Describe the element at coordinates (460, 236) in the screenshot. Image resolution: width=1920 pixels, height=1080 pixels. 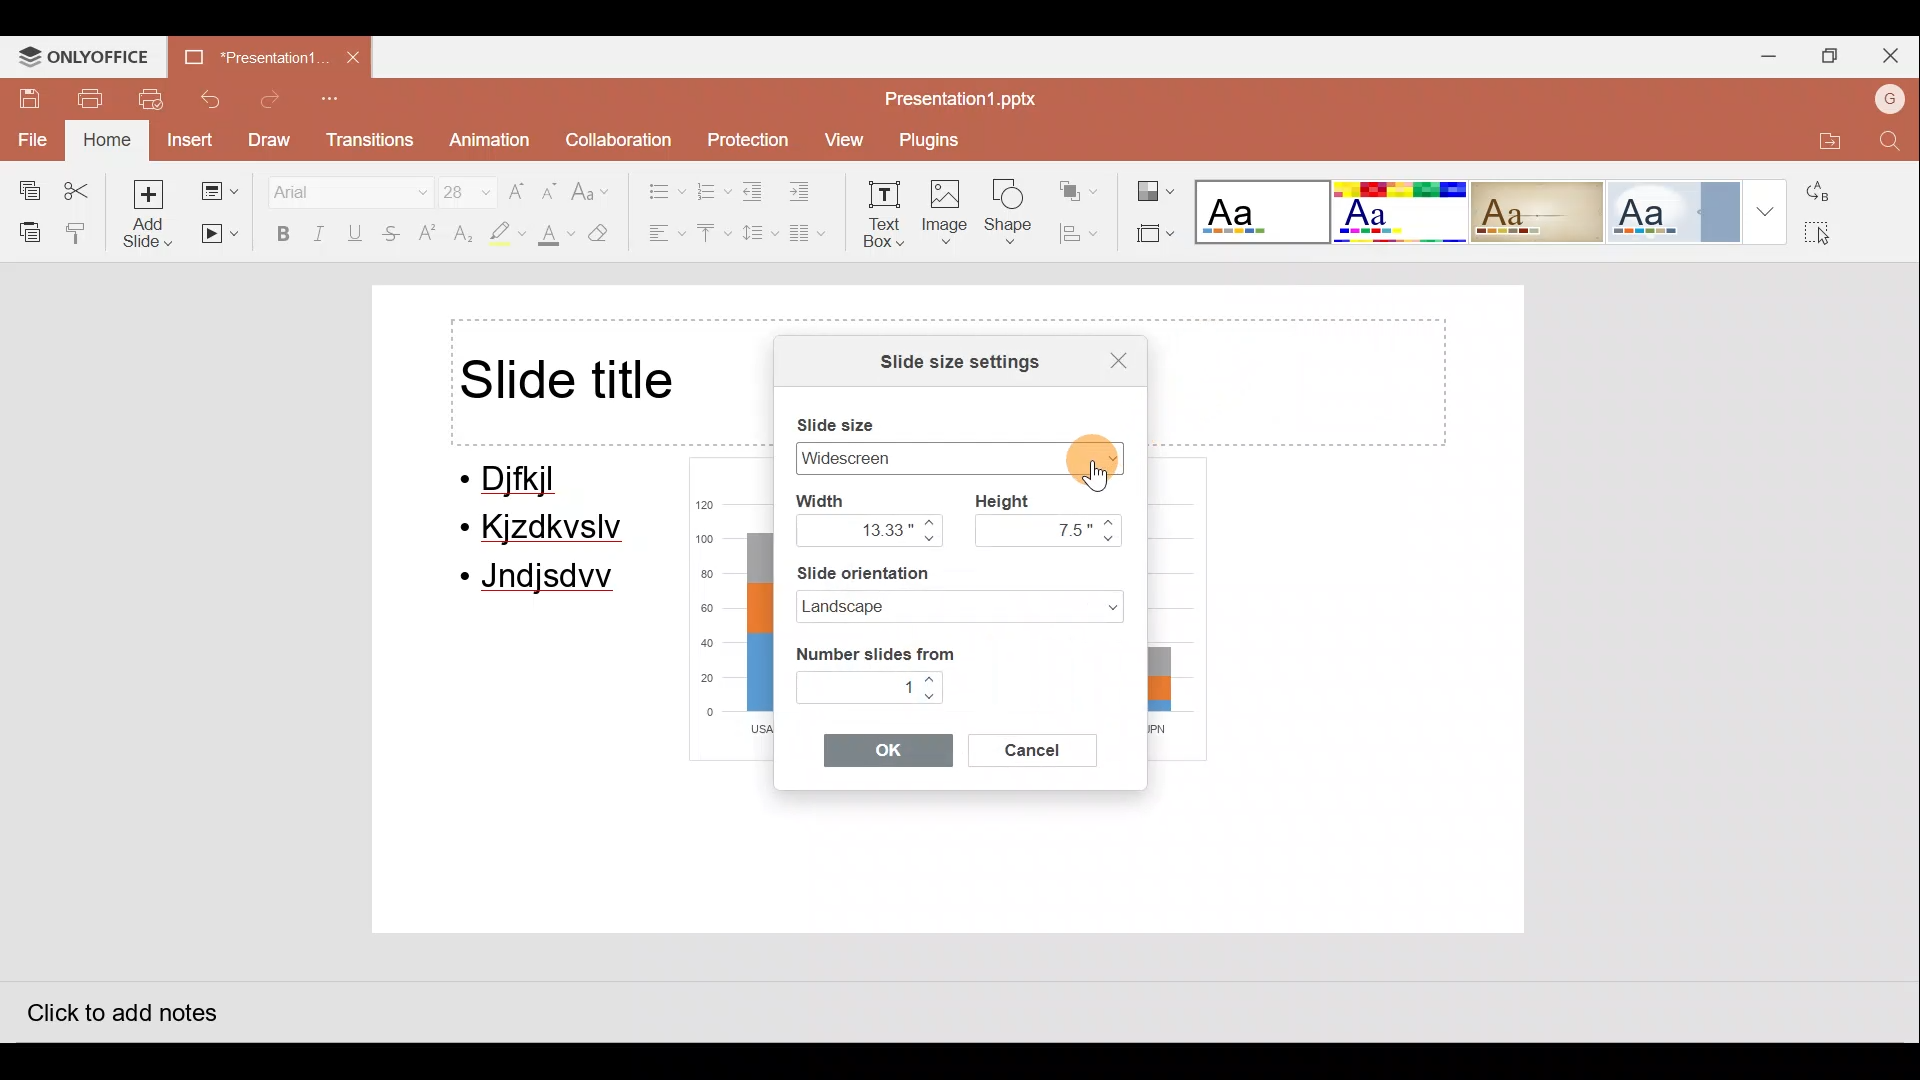
I see `Subscript` at that location.